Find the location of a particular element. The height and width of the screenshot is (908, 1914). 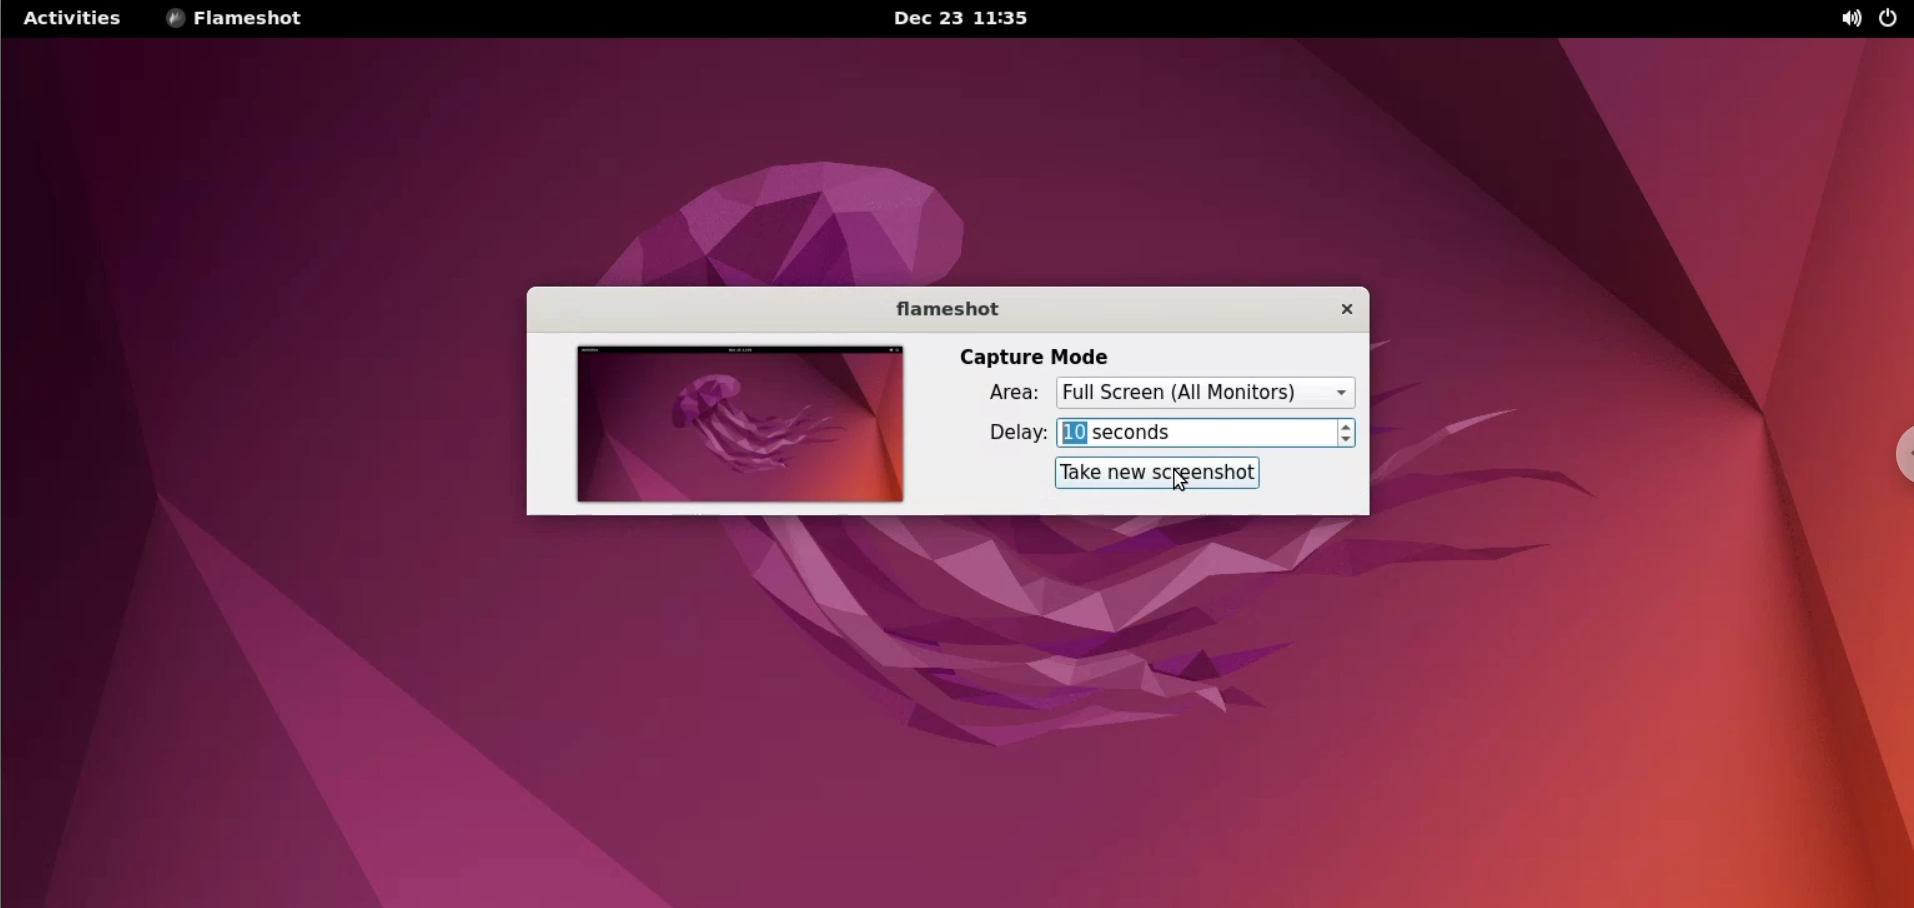

cursor is located at coordinates (1182, 484).